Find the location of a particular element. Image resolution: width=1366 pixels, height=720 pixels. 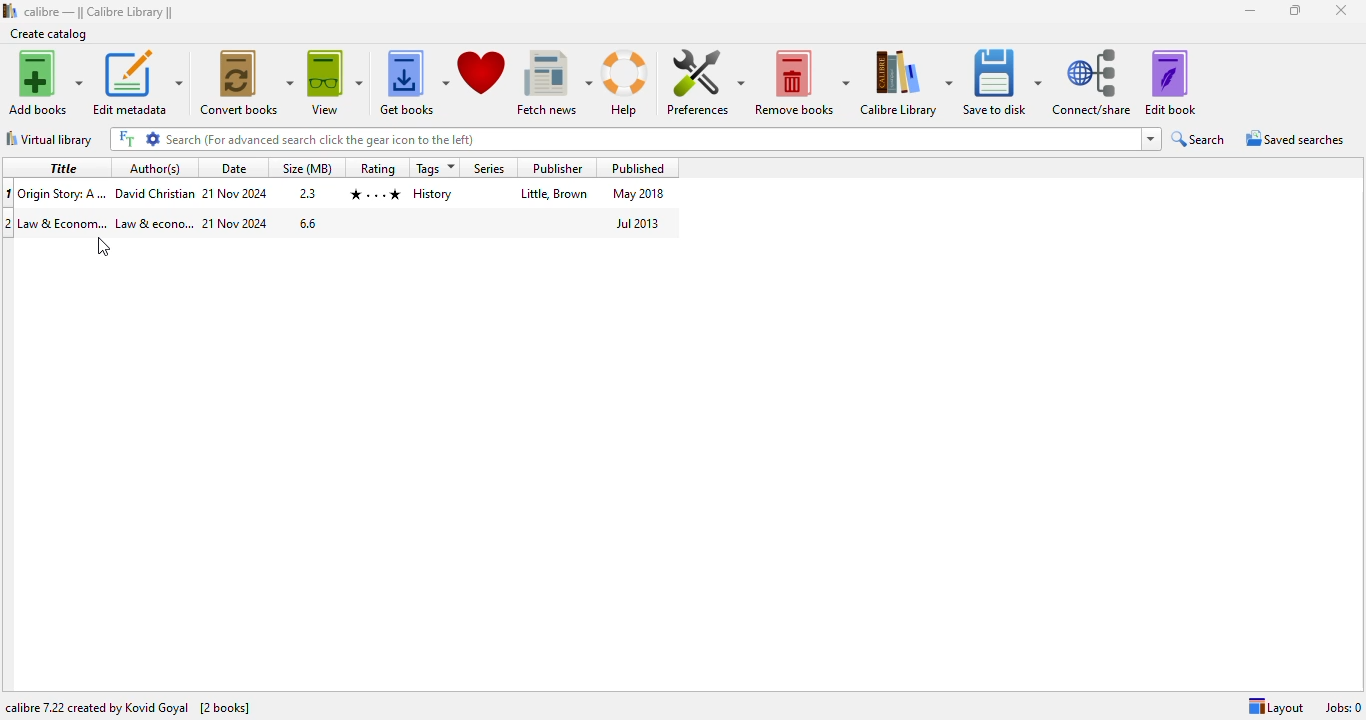

FT is located at coordinates (124, 138).